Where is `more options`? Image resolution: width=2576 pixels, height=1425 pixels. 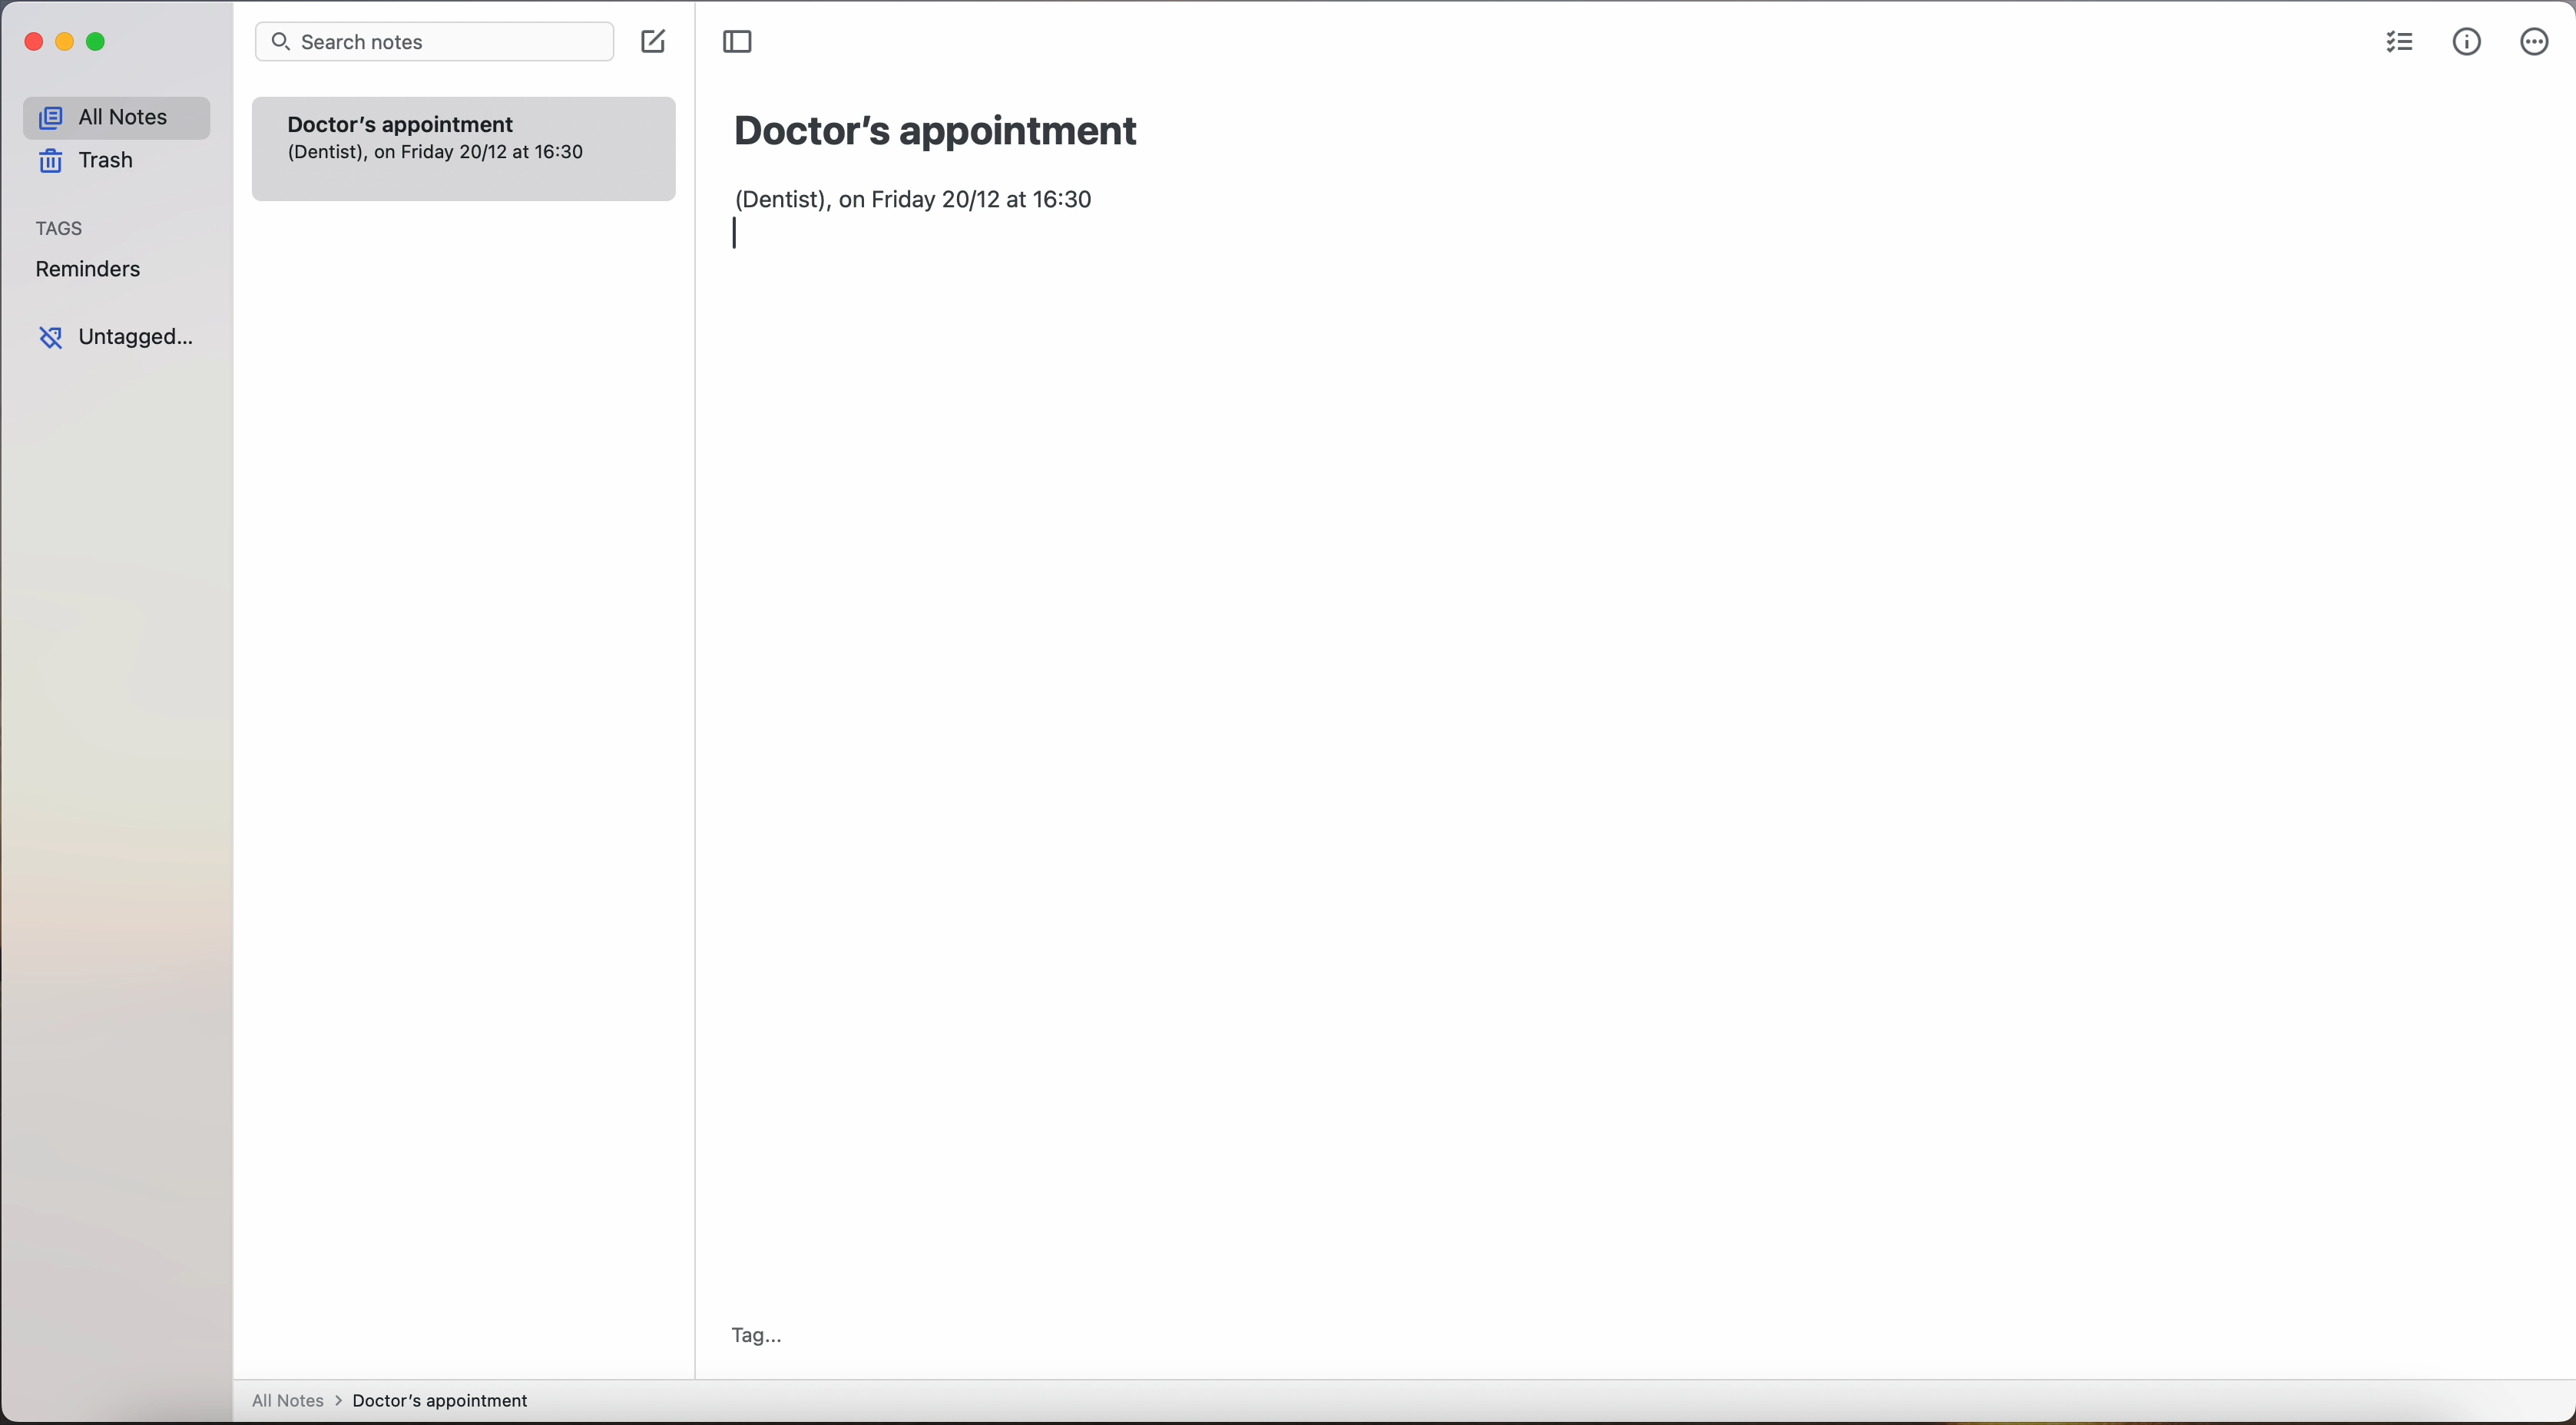
more options is located at coordinates (2534, 42).